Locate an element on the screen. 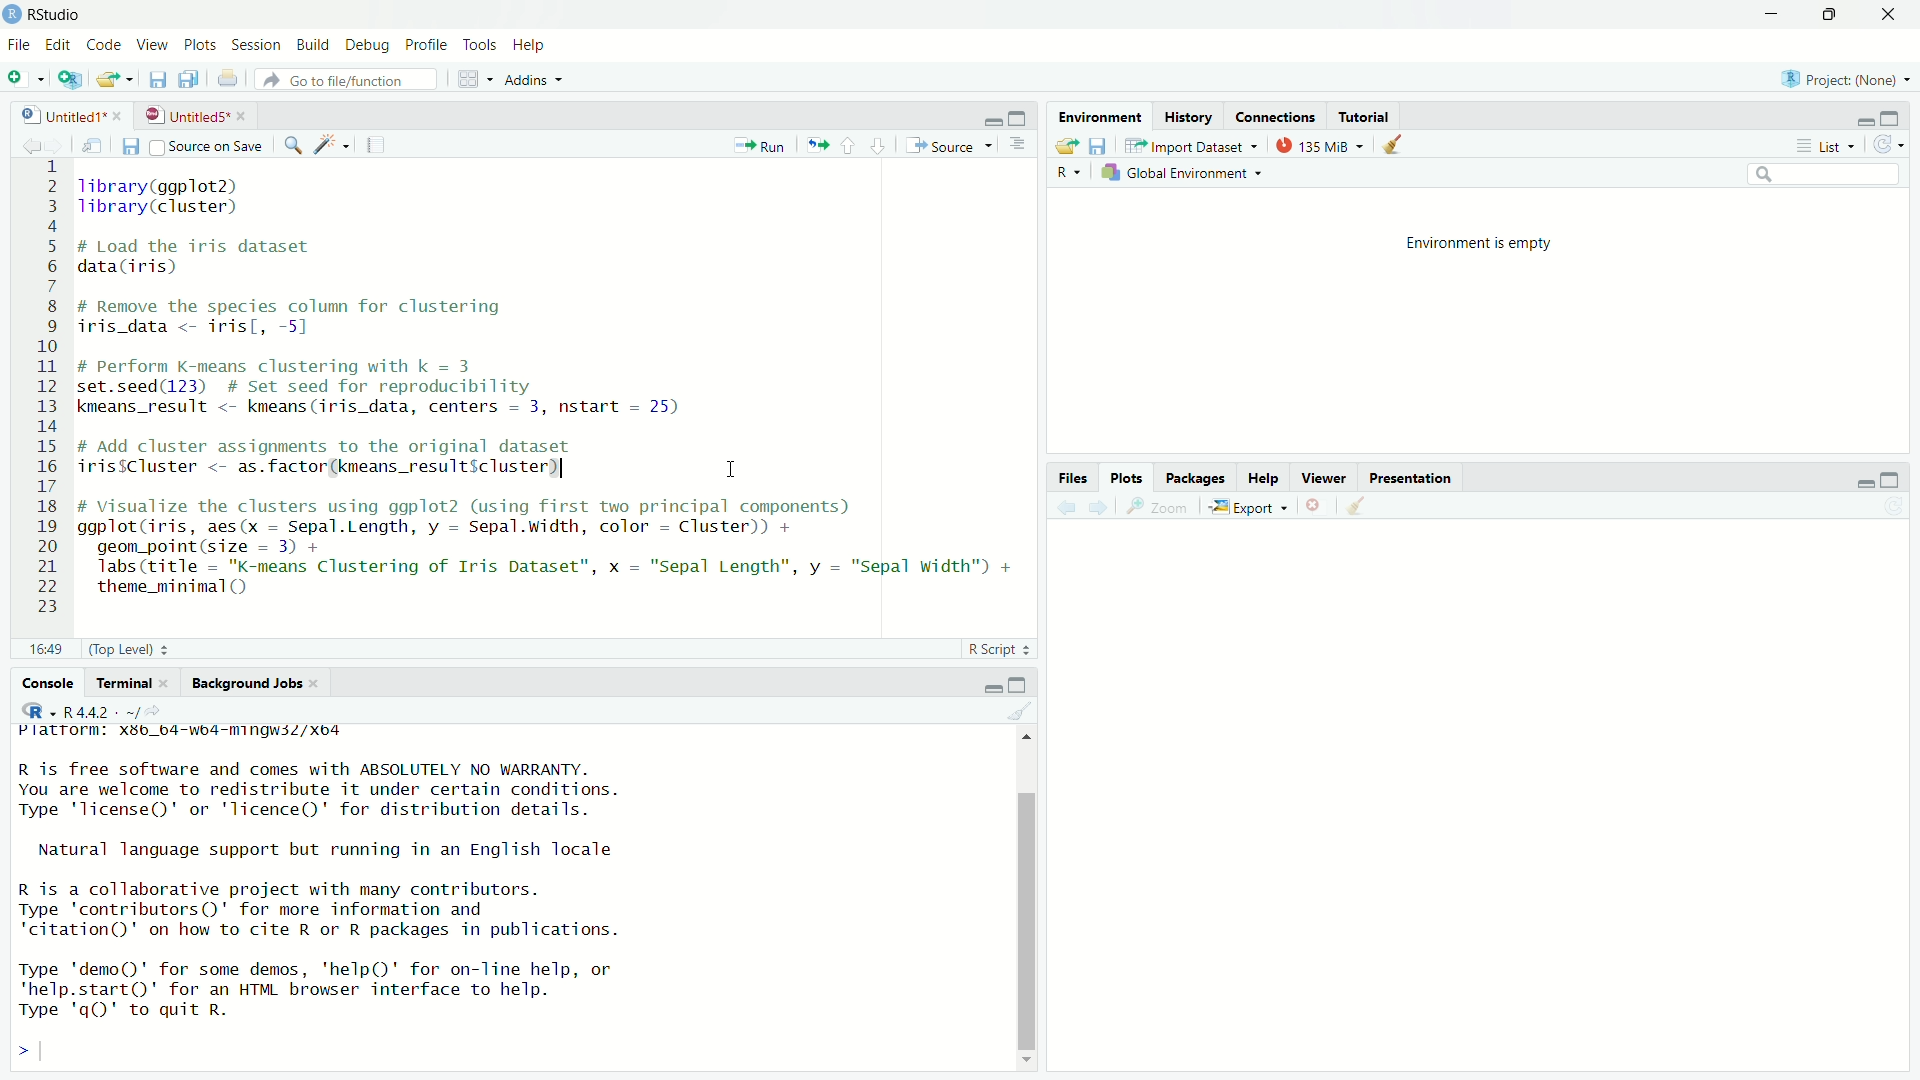  new file is located at coordinates (24, 77).